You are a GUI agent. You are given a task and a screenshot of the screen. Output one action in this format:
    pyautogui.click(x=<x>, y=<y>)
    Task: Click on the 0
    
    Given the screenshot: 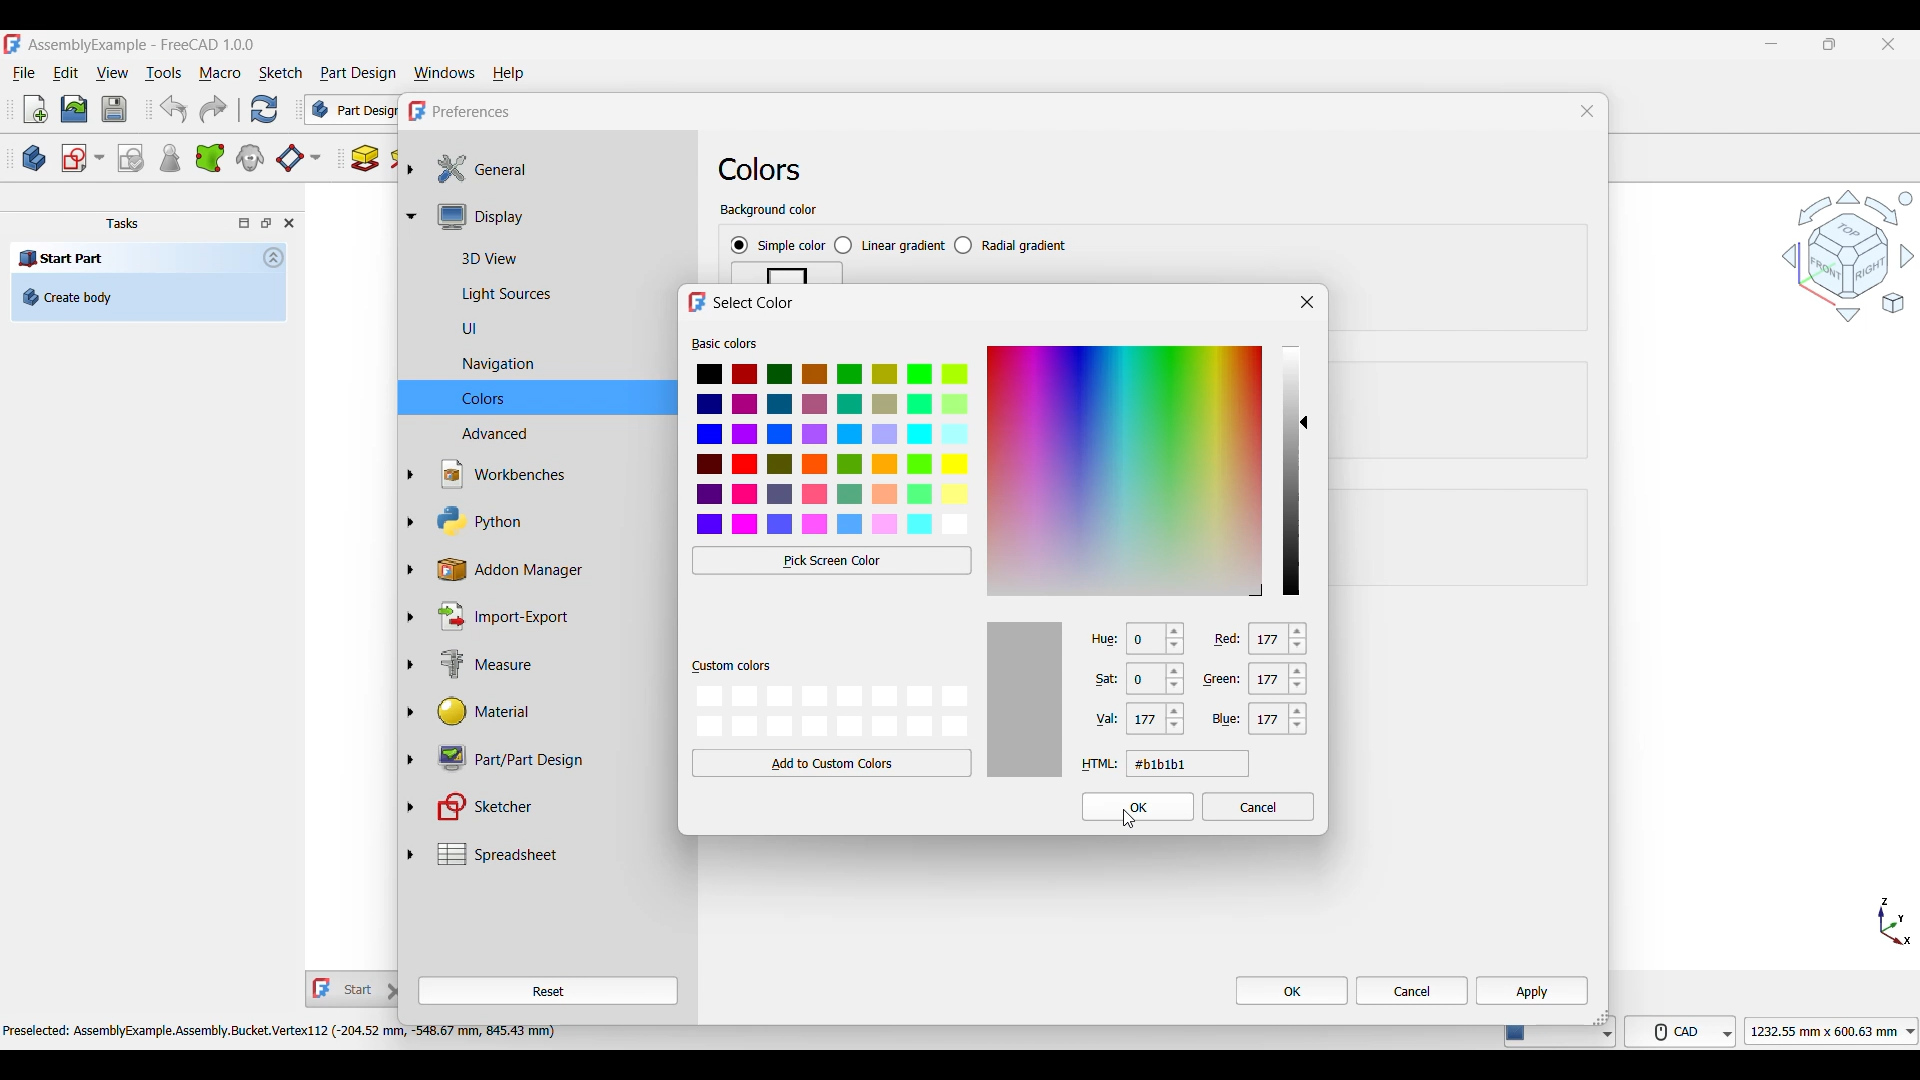 What is the action you would take?
    pyautogui.click(x=1157, y=641)
    